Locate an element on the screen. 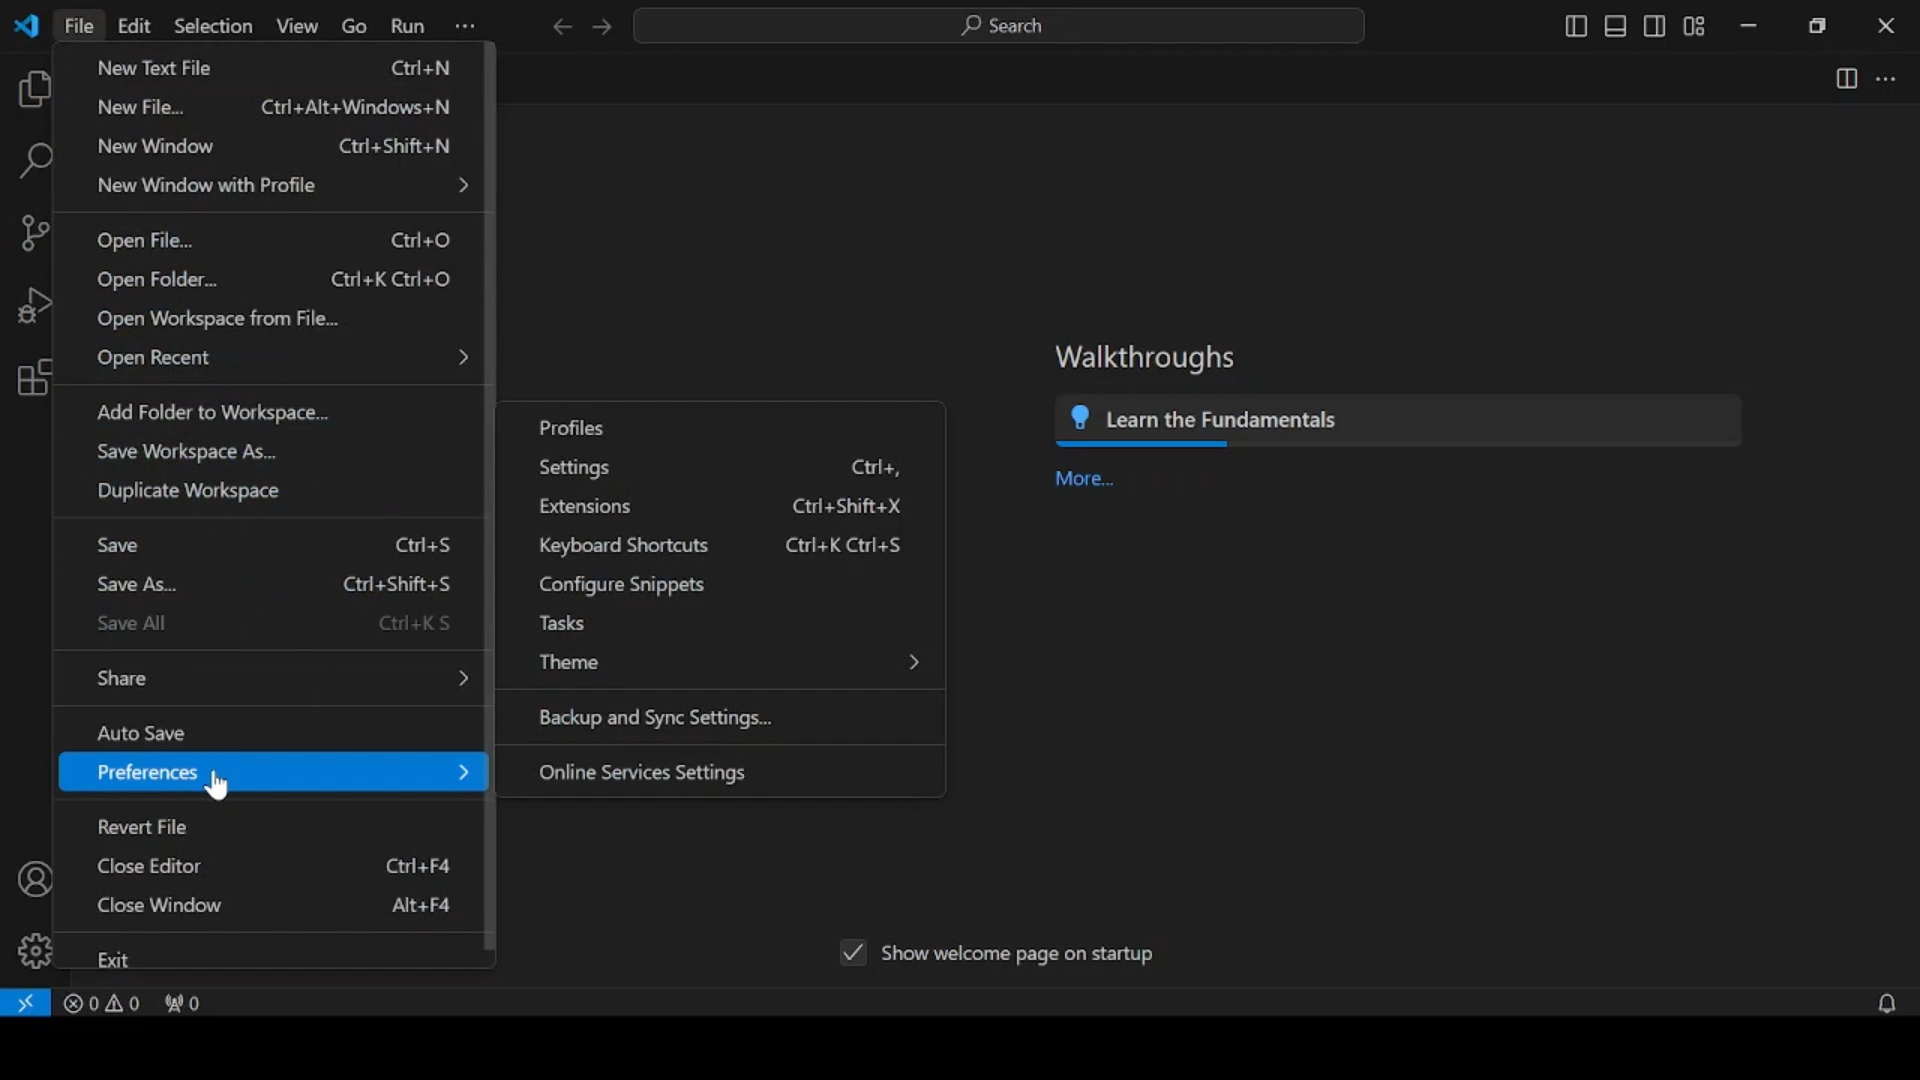 The image size is (1920, 1080). Ctrl+o is located at coordinates (423, 239).